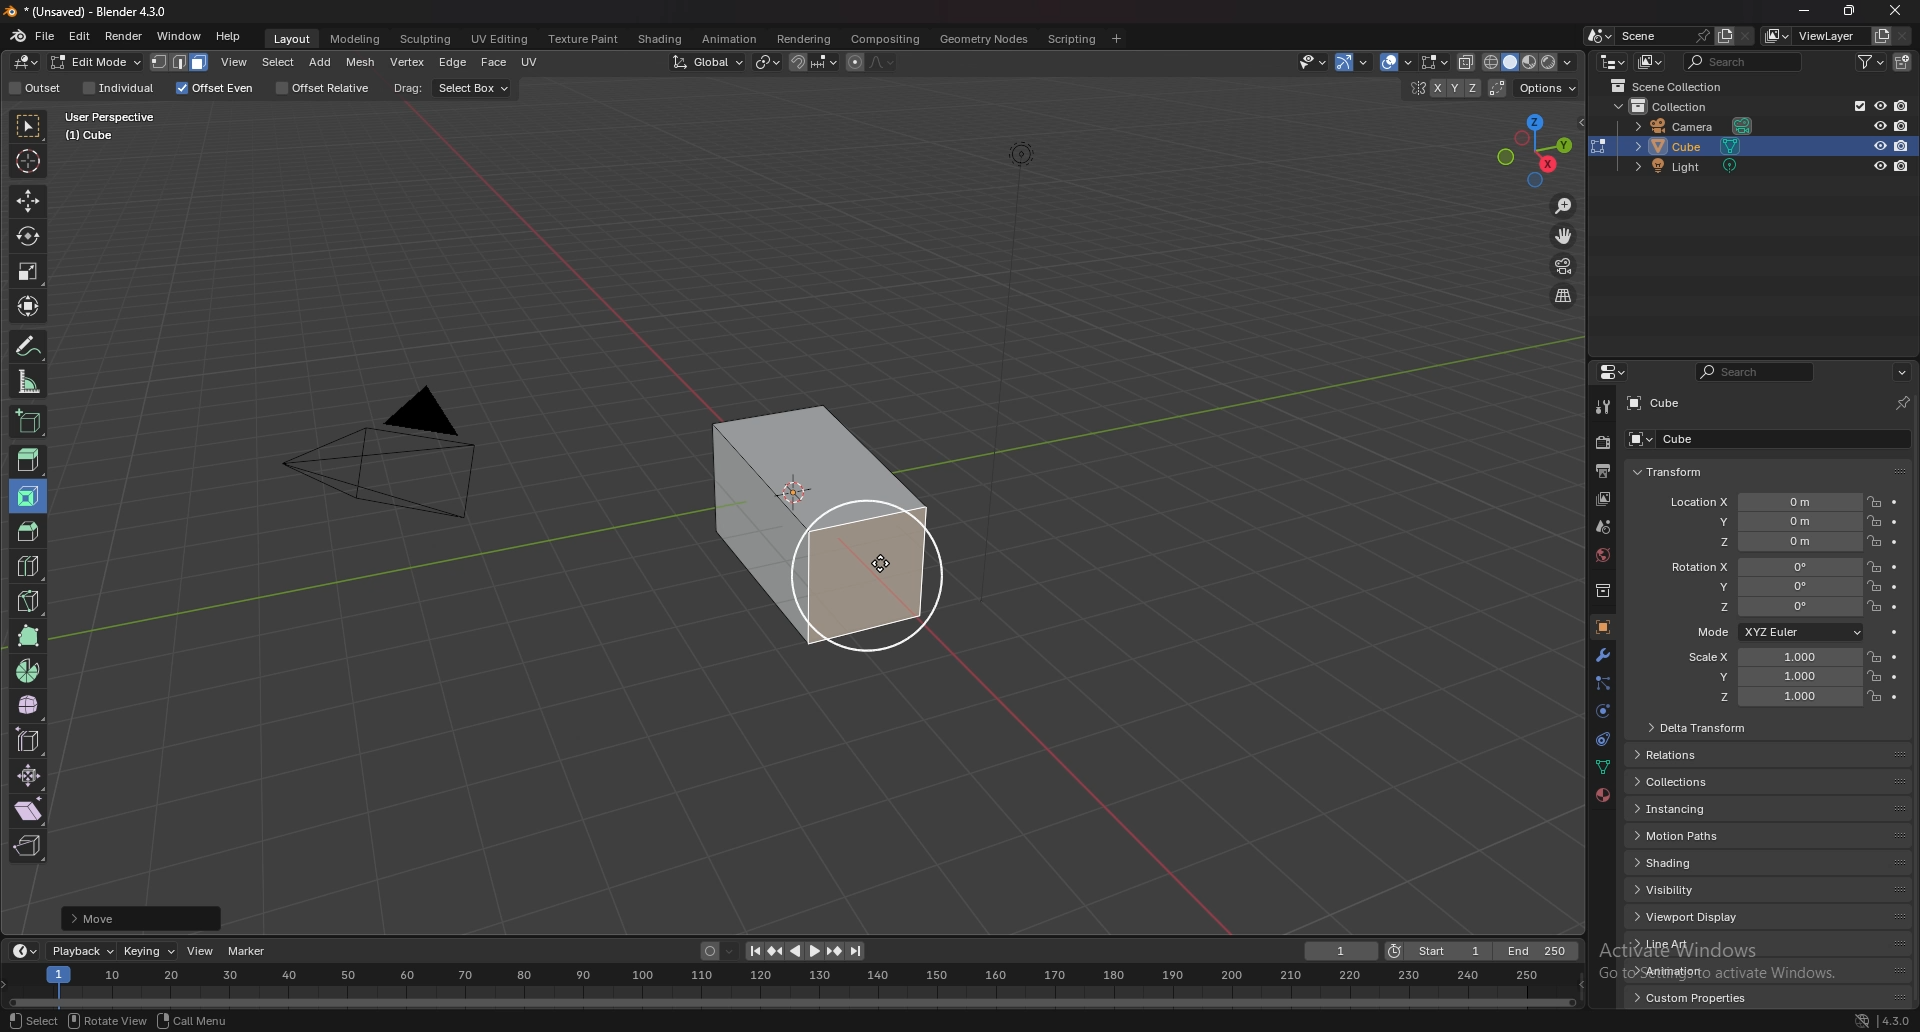  I want to click on shear, so click(29, 810).